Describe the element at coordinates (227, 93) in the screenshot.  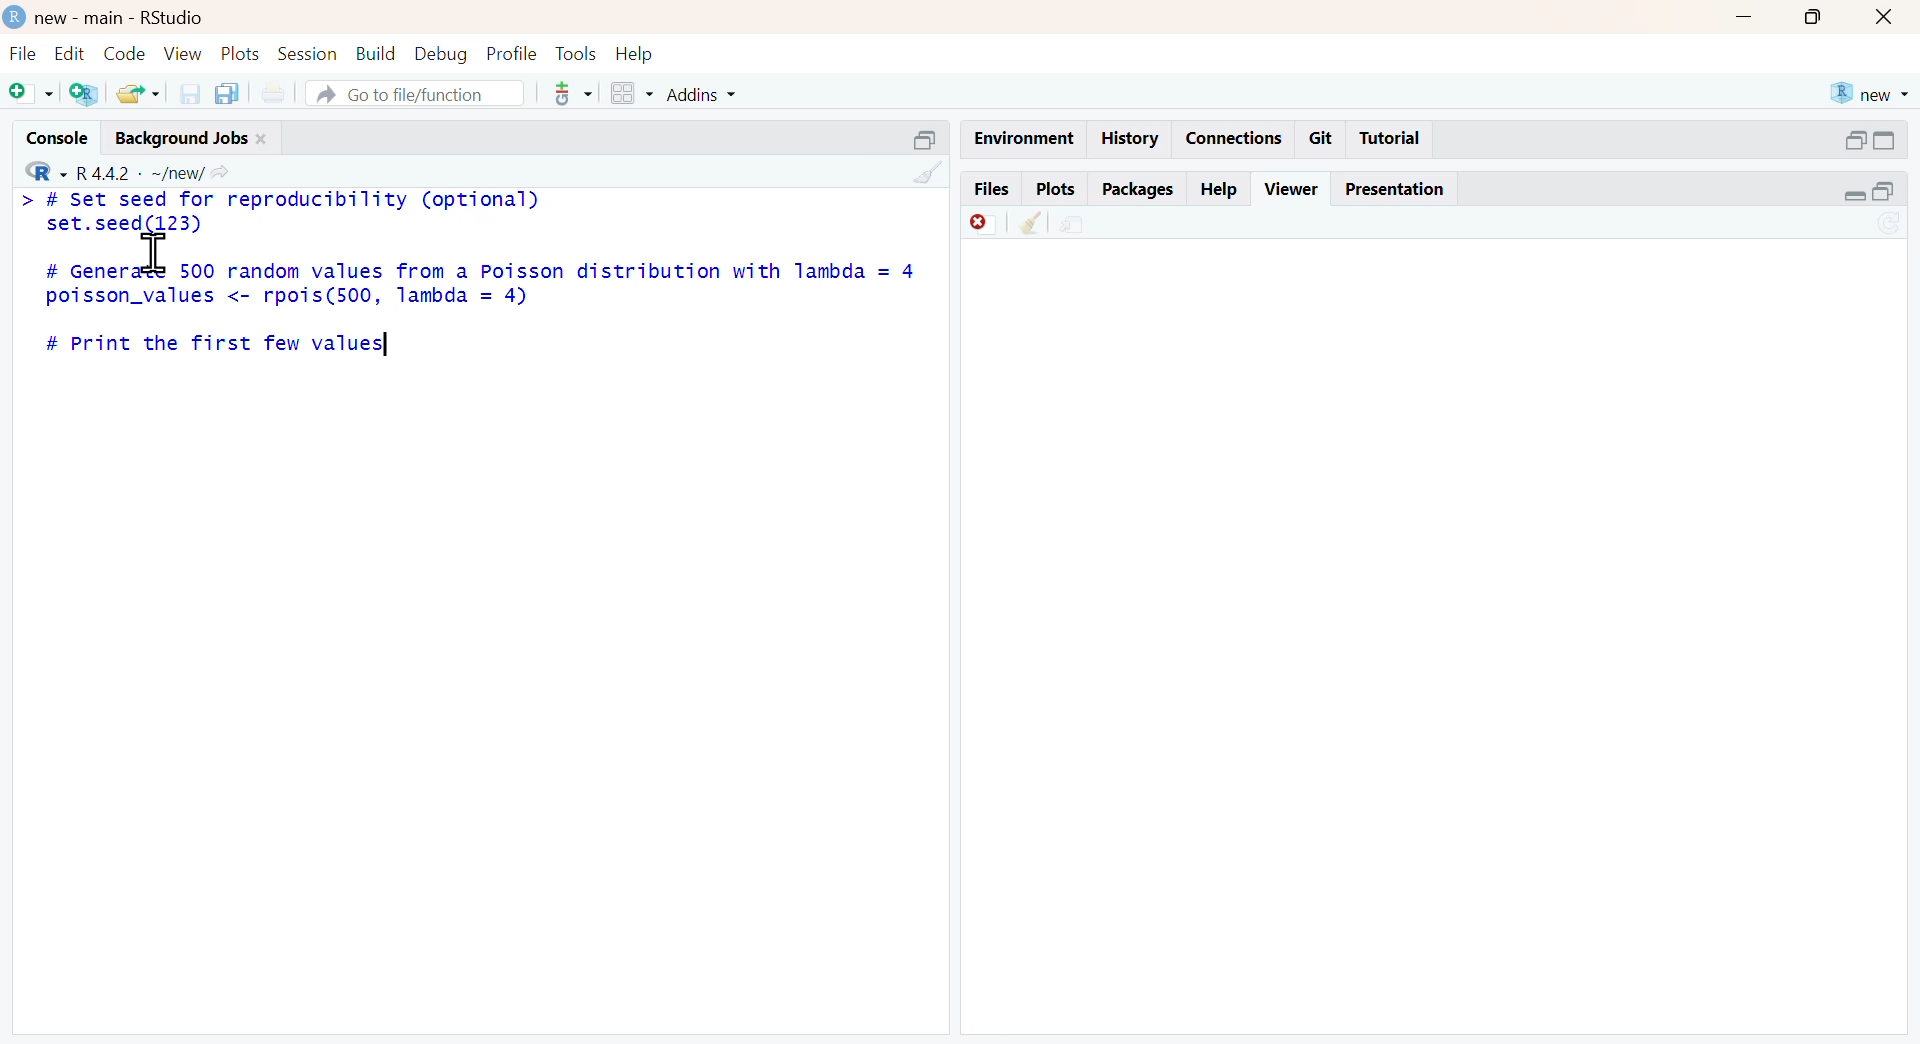
I see `copy` at that location.